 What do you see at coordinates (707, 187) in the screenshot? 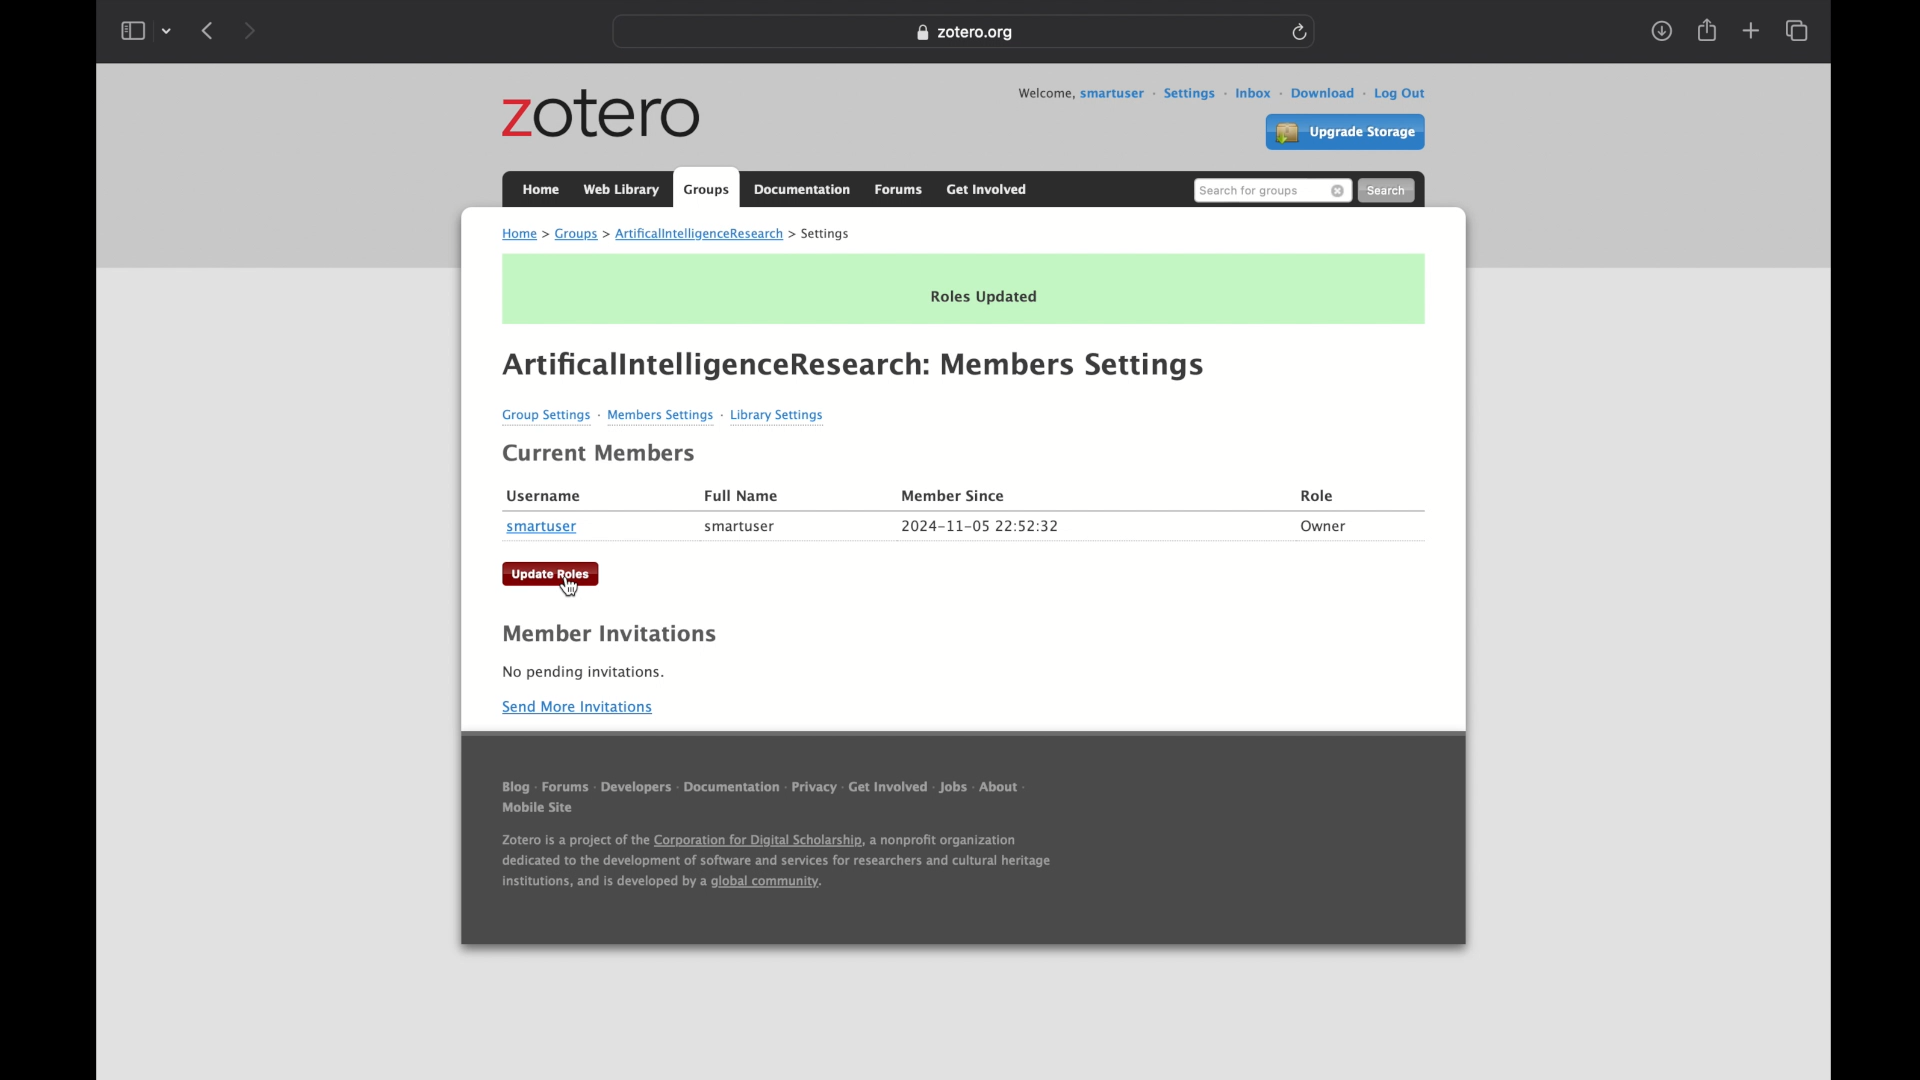
I see `groups` at bounding box center [707, 187].